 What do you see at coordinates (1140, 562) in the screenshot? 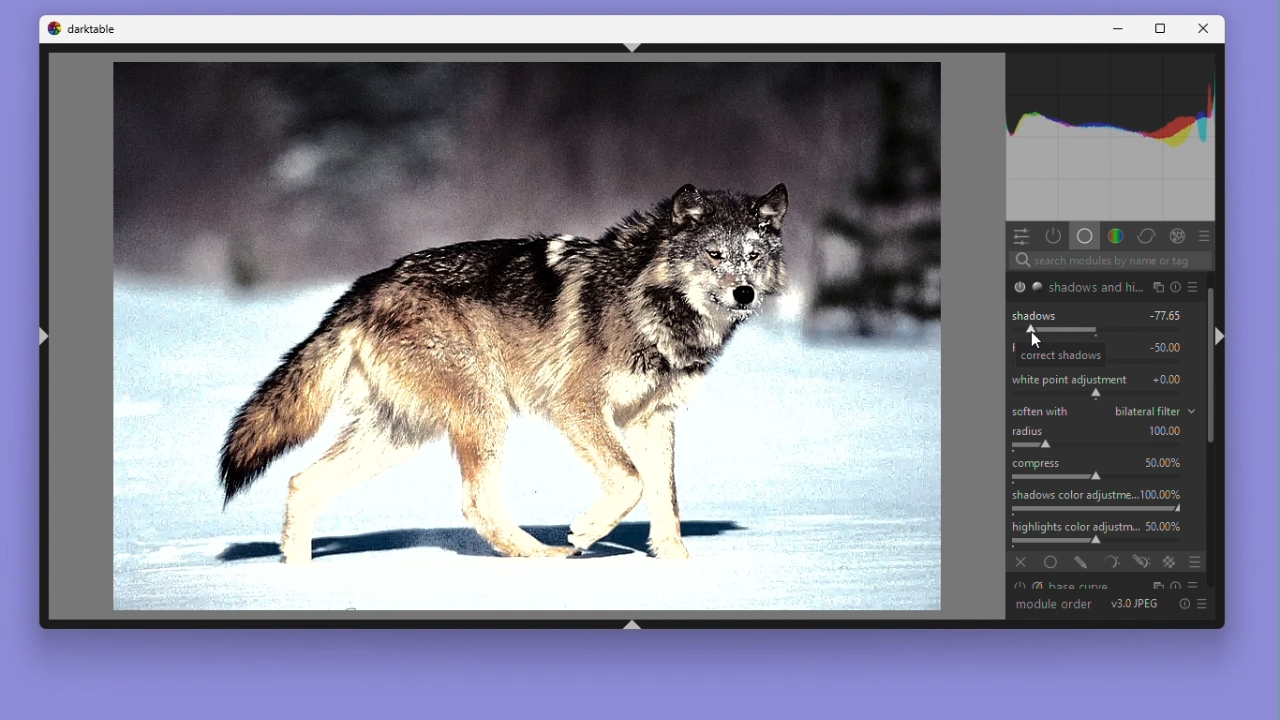
I see `drawn & parametric mask` at bounding box center [1140, 562].